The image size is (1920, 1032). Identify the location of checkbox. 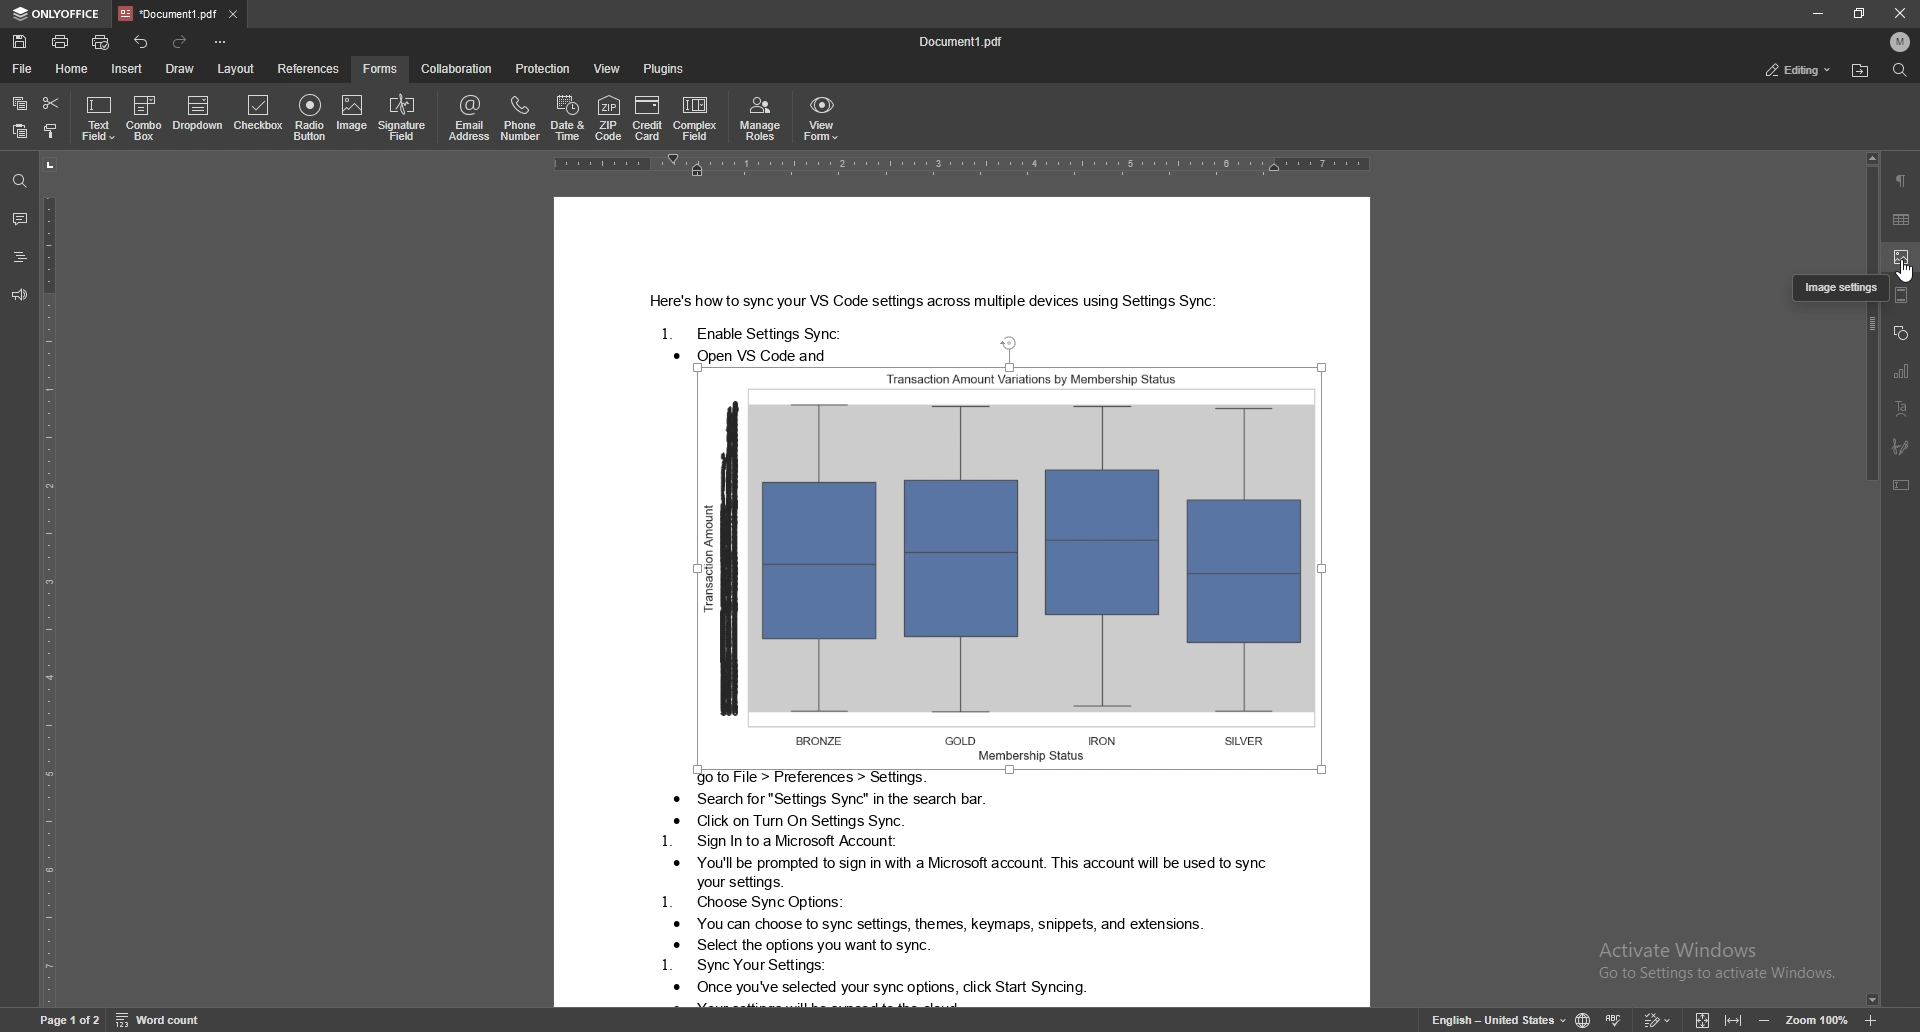
(260, 115).